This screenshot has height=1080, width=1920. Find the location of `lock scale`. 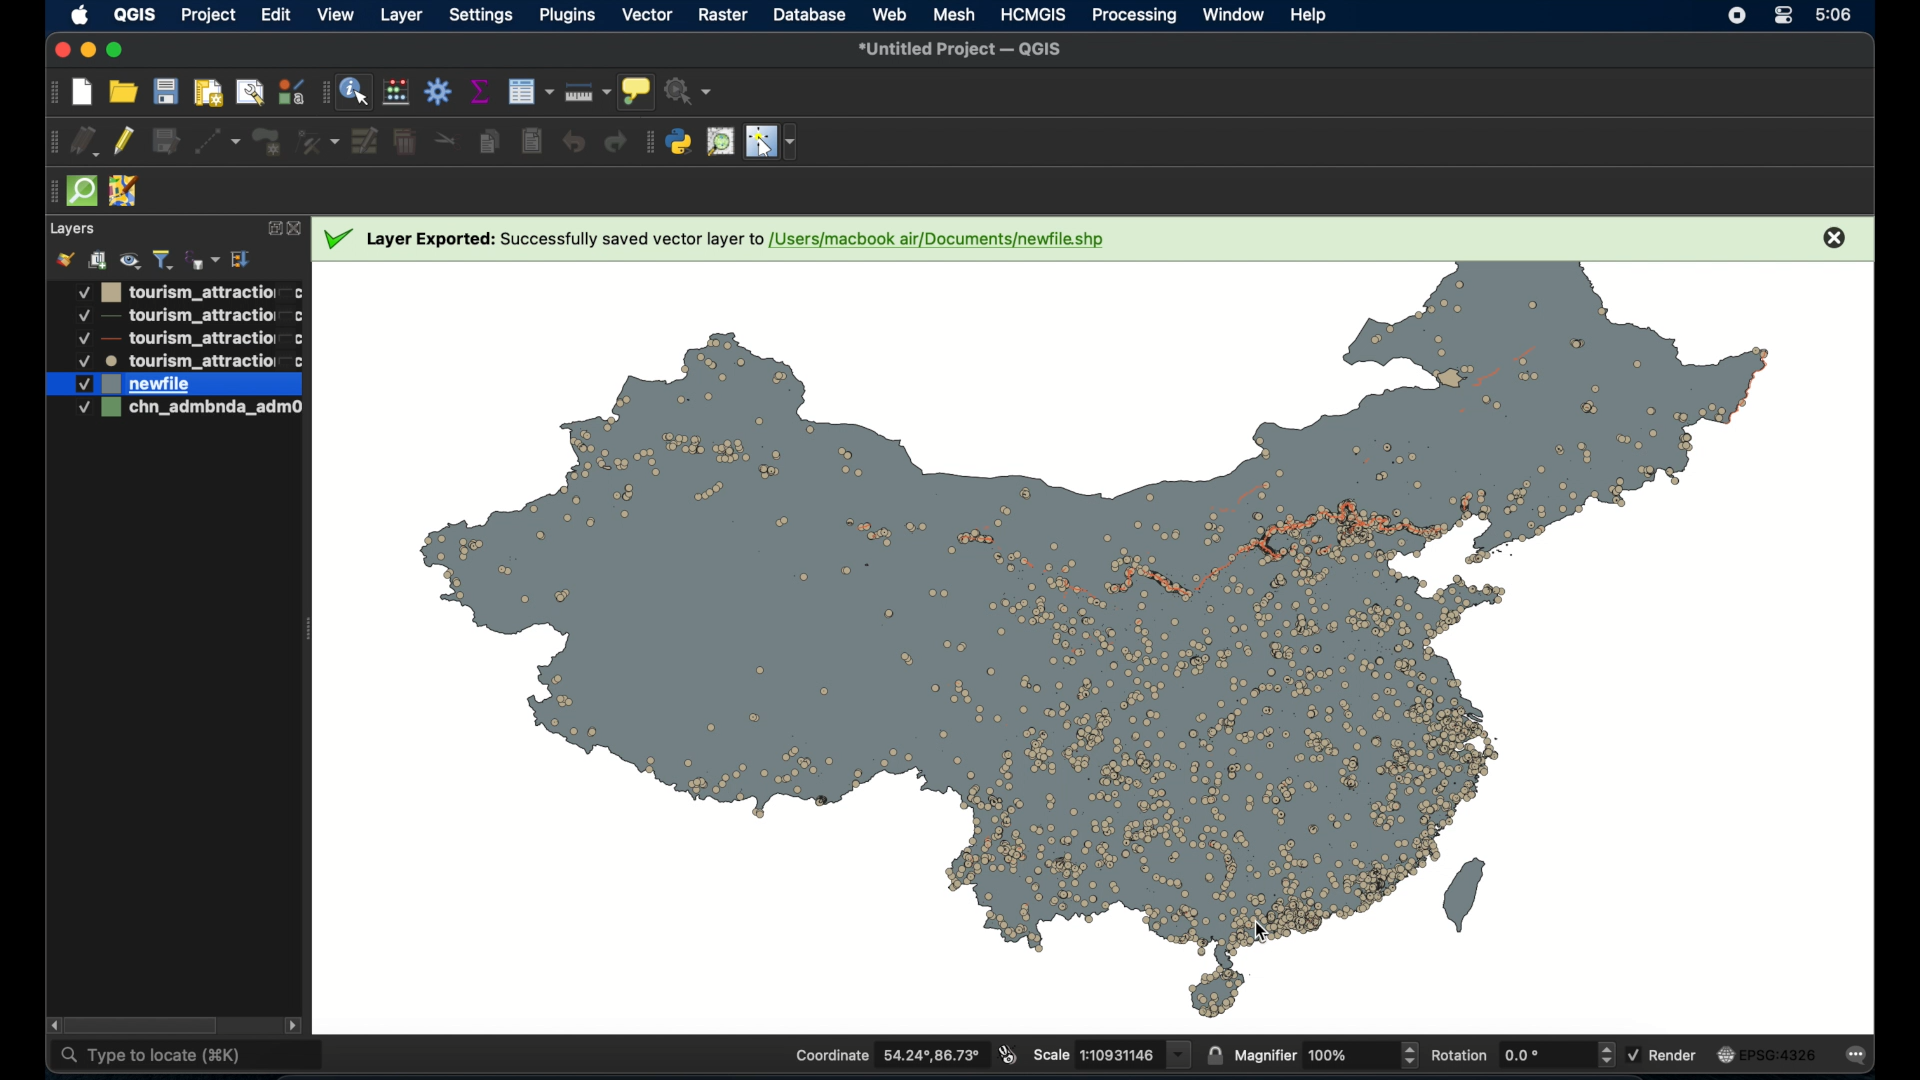

lock scale is located at coordinates (1214, 1052).